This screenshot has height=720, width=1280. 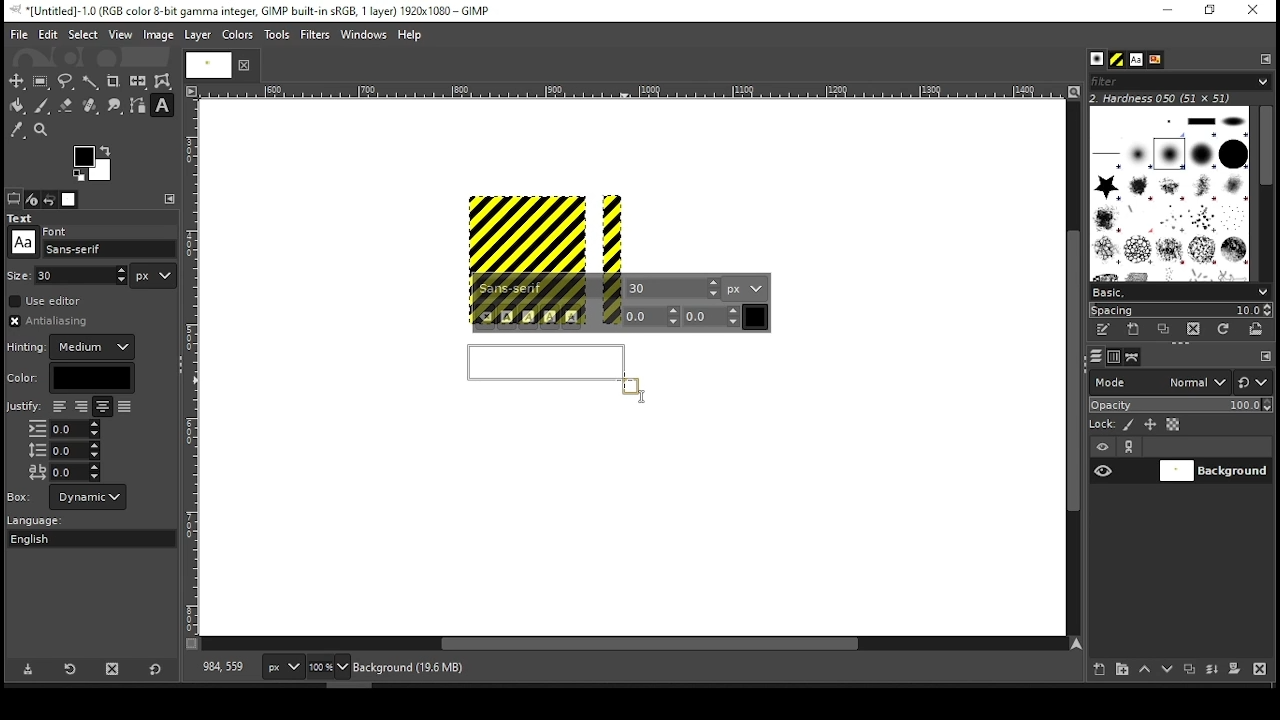 I want to click on new layer group  , so click(x=1121, y=669).